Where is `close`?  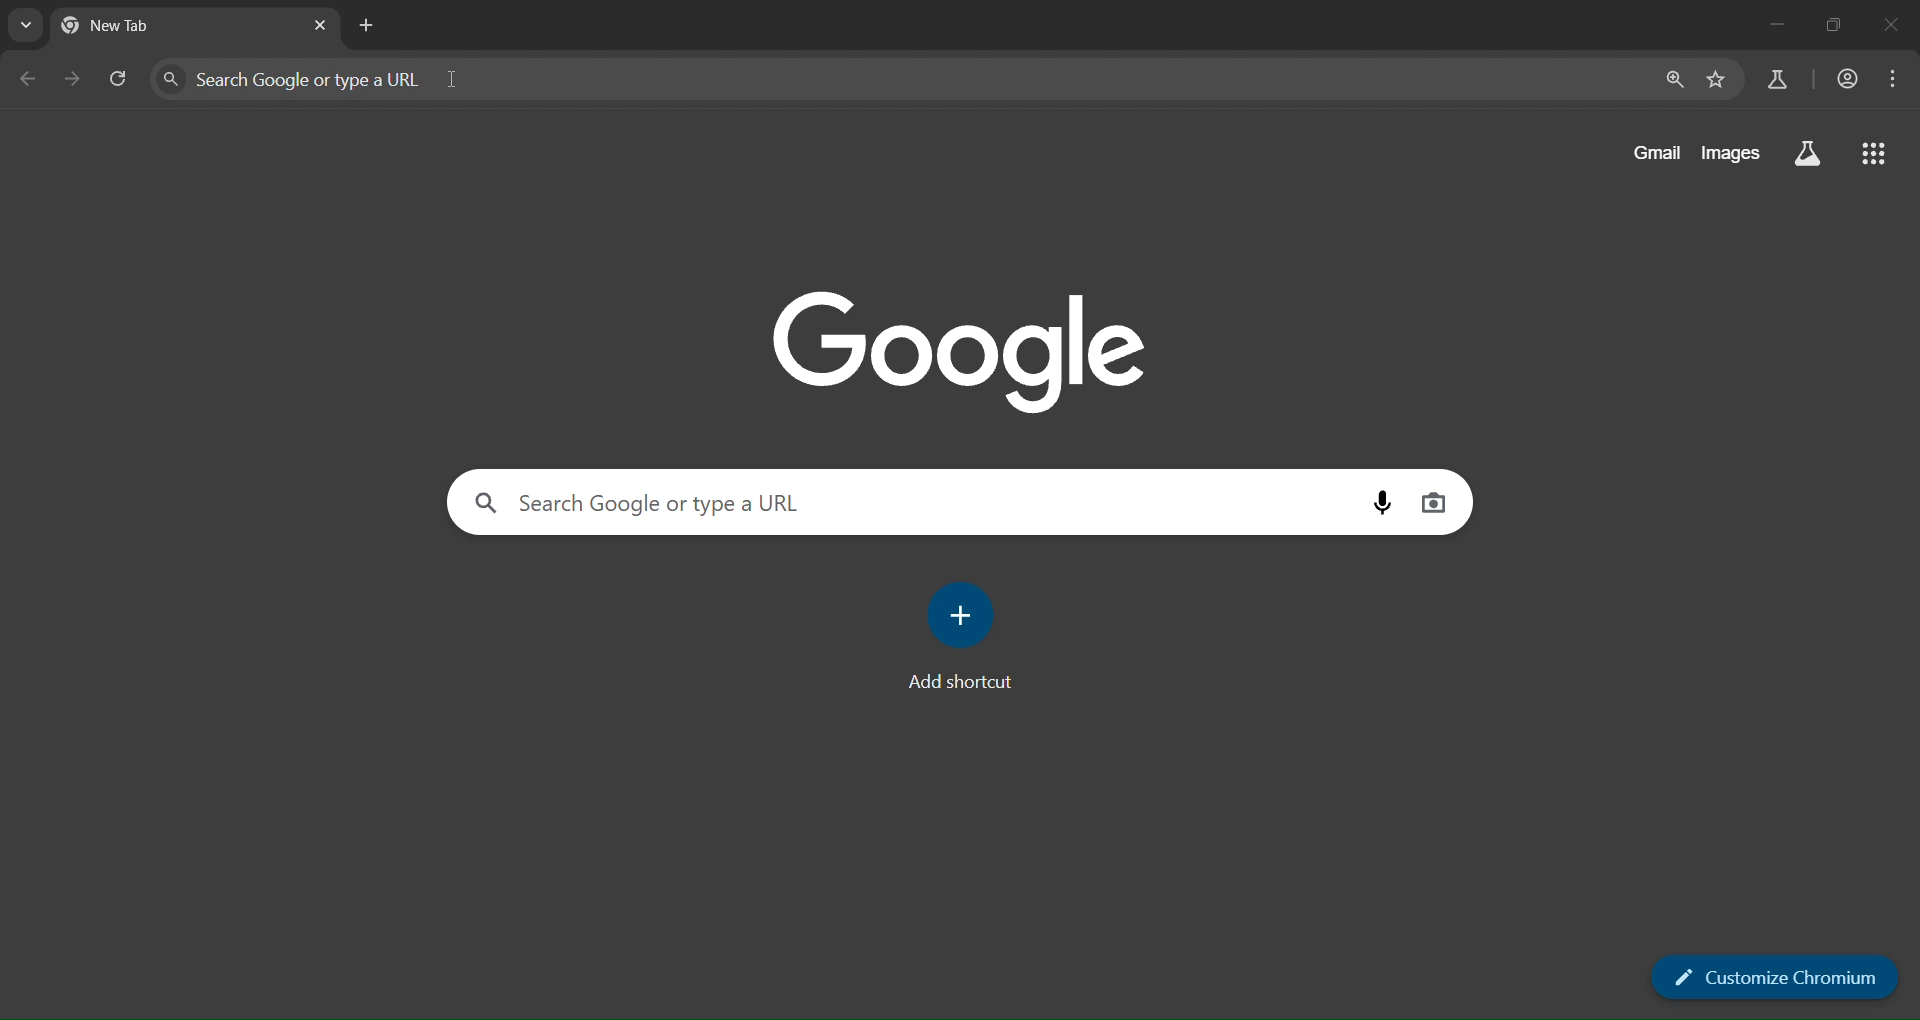 close is located at coordinates (1886, 25).